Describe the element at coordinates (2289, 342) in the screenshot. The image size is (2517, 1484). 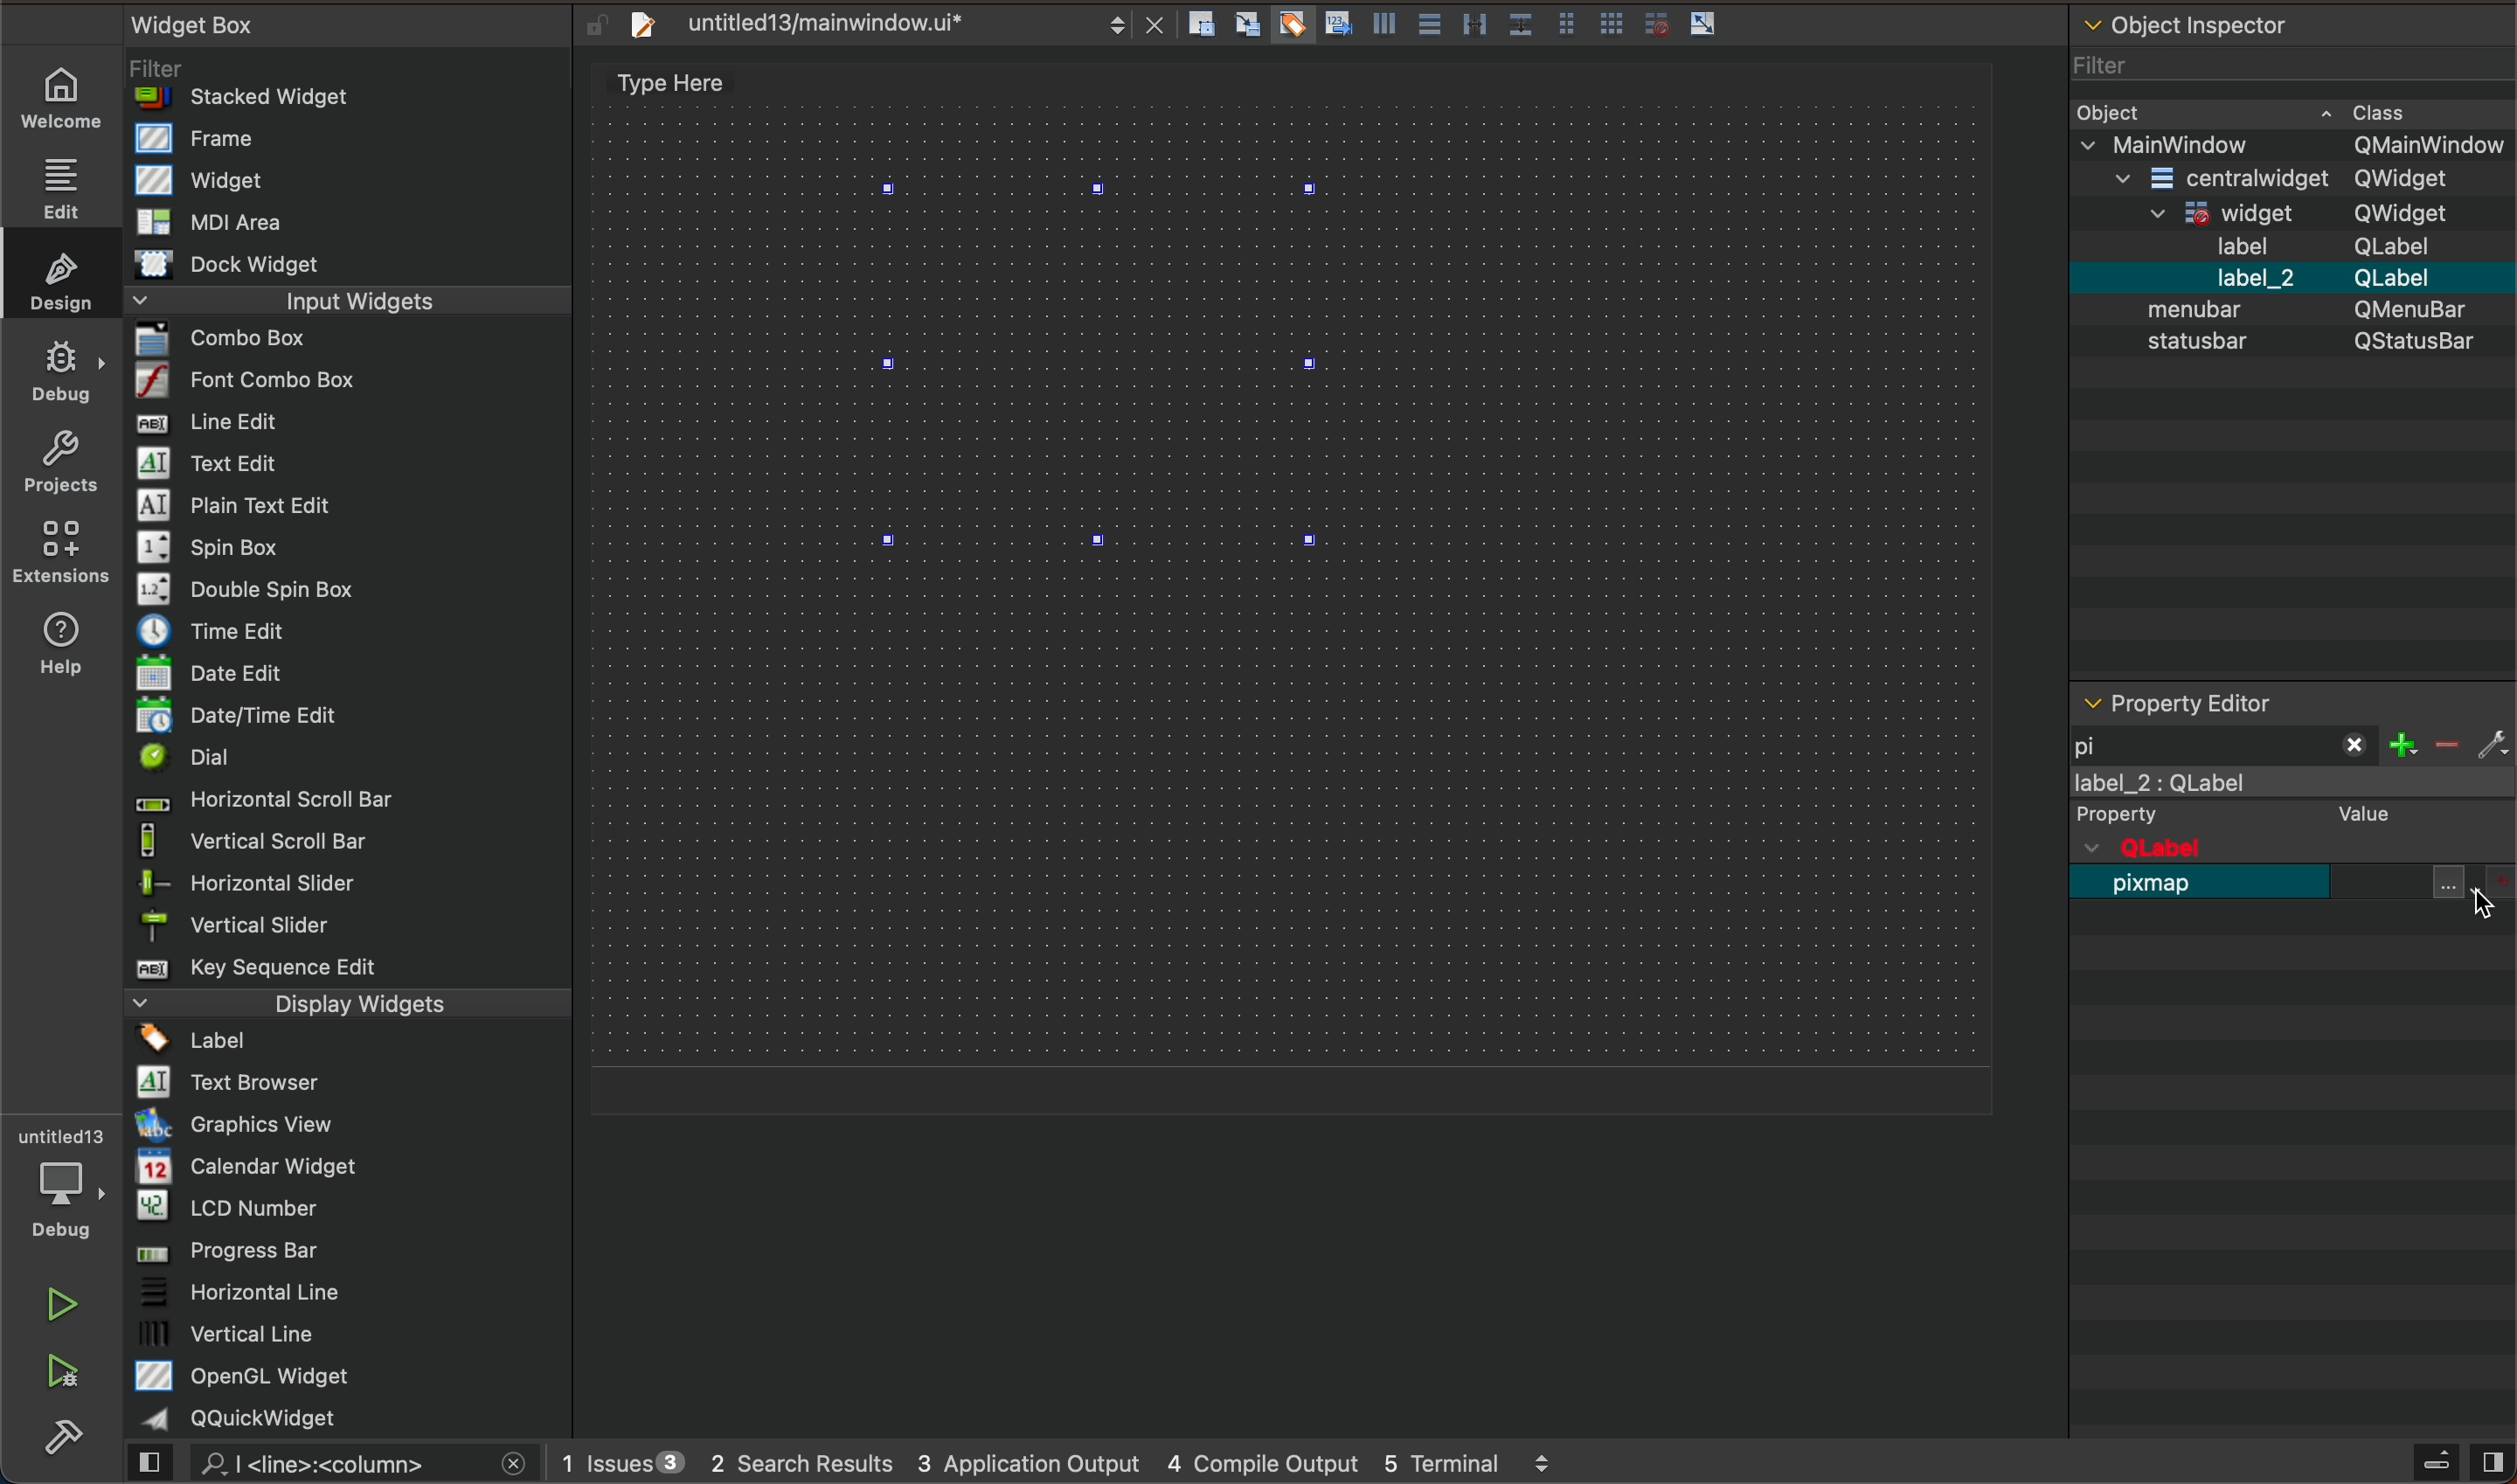
I see `object inspector` at that location.